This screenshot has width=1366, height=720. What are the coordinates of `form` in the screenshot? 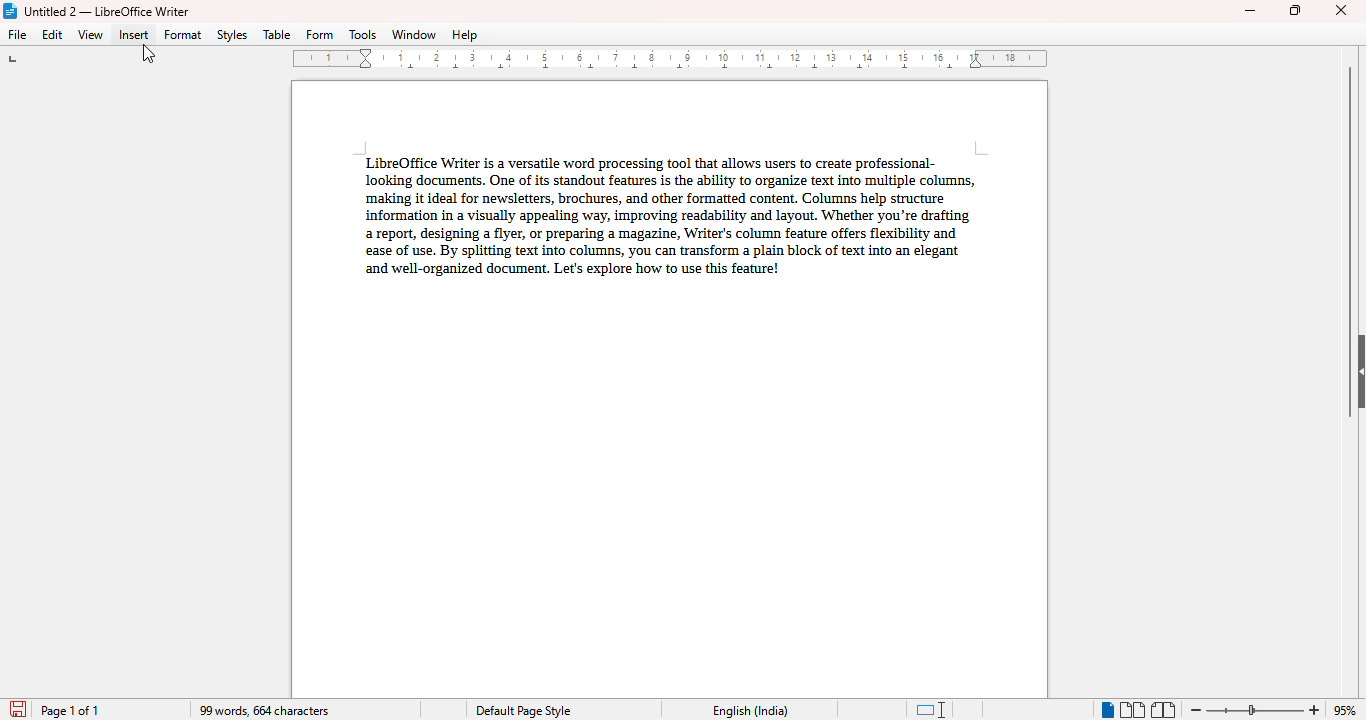 It's located at (320, 35).